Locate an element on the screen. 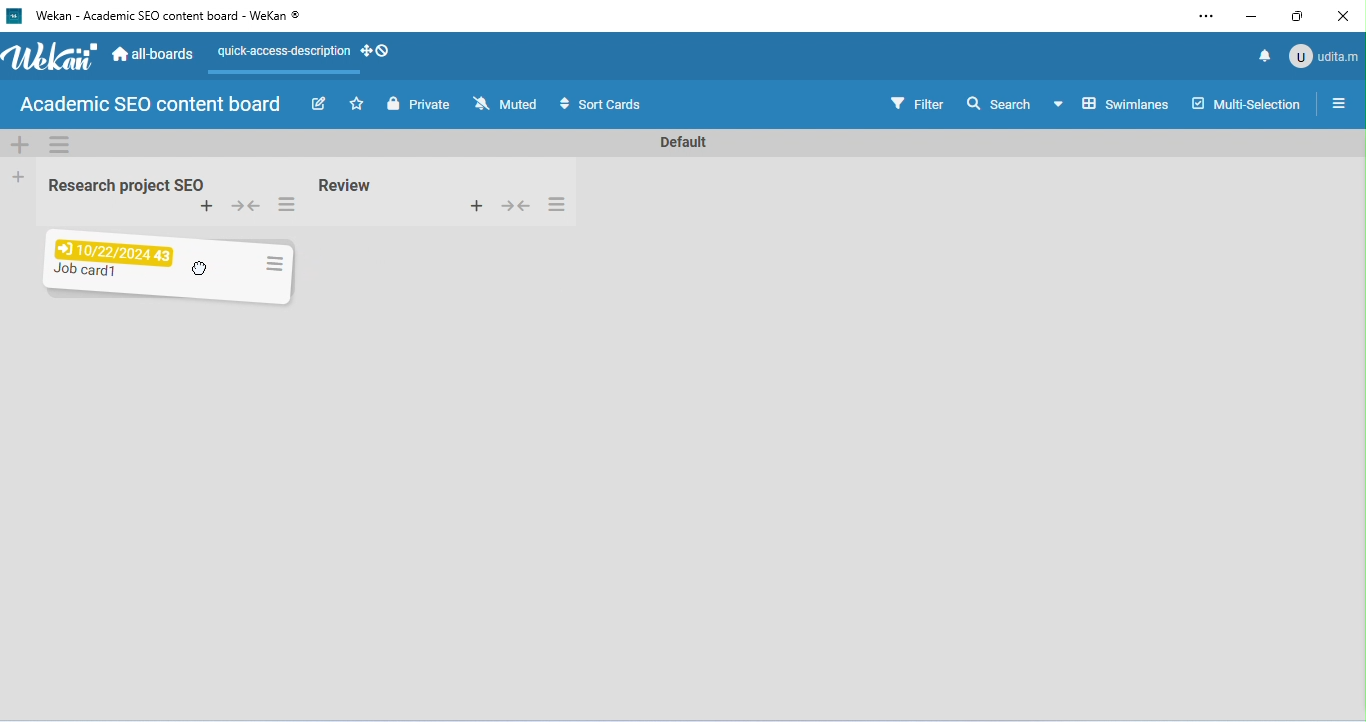 The height and width of the screenshot is (722, 1366). private is located at coordinates (418, 104).